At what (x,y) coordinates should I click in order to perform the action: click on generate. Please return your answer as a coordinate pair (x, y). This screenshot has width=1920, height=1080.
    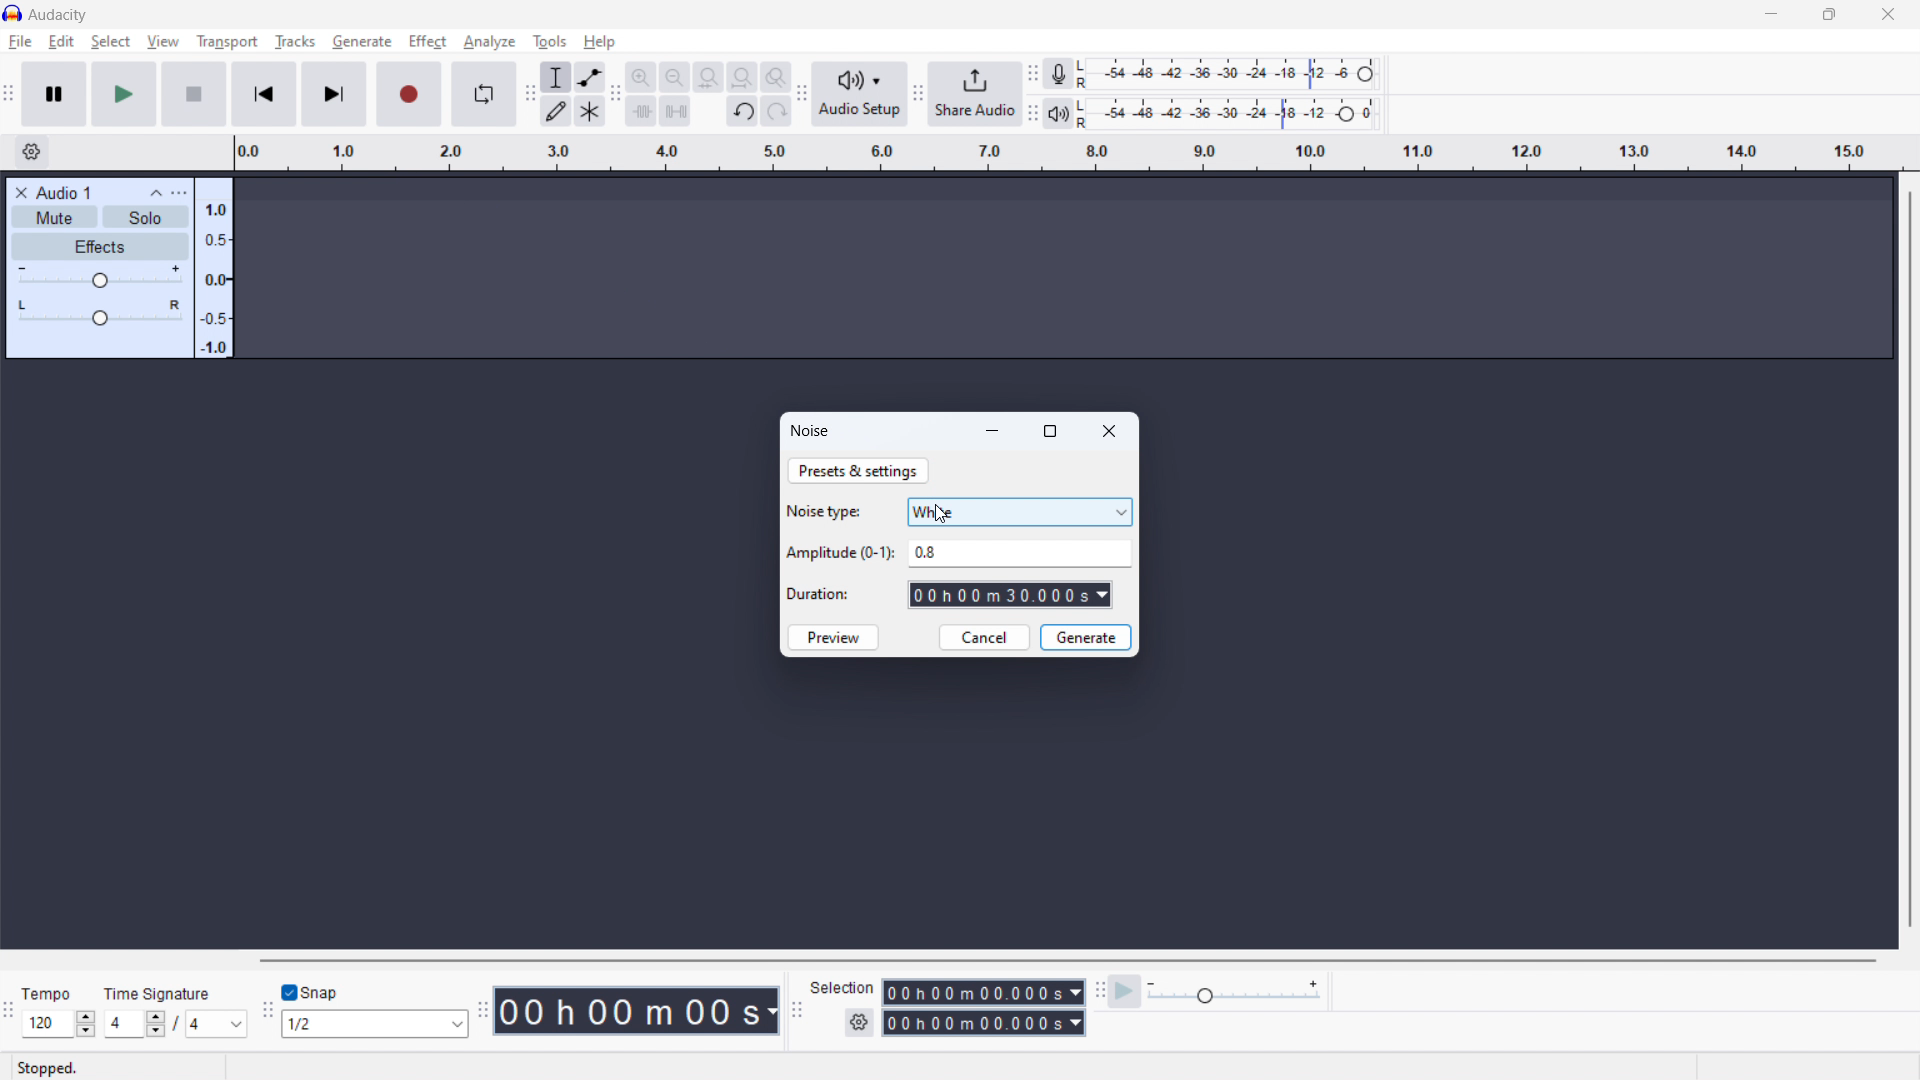
    Looking at the image, I should click on (1087, 637).